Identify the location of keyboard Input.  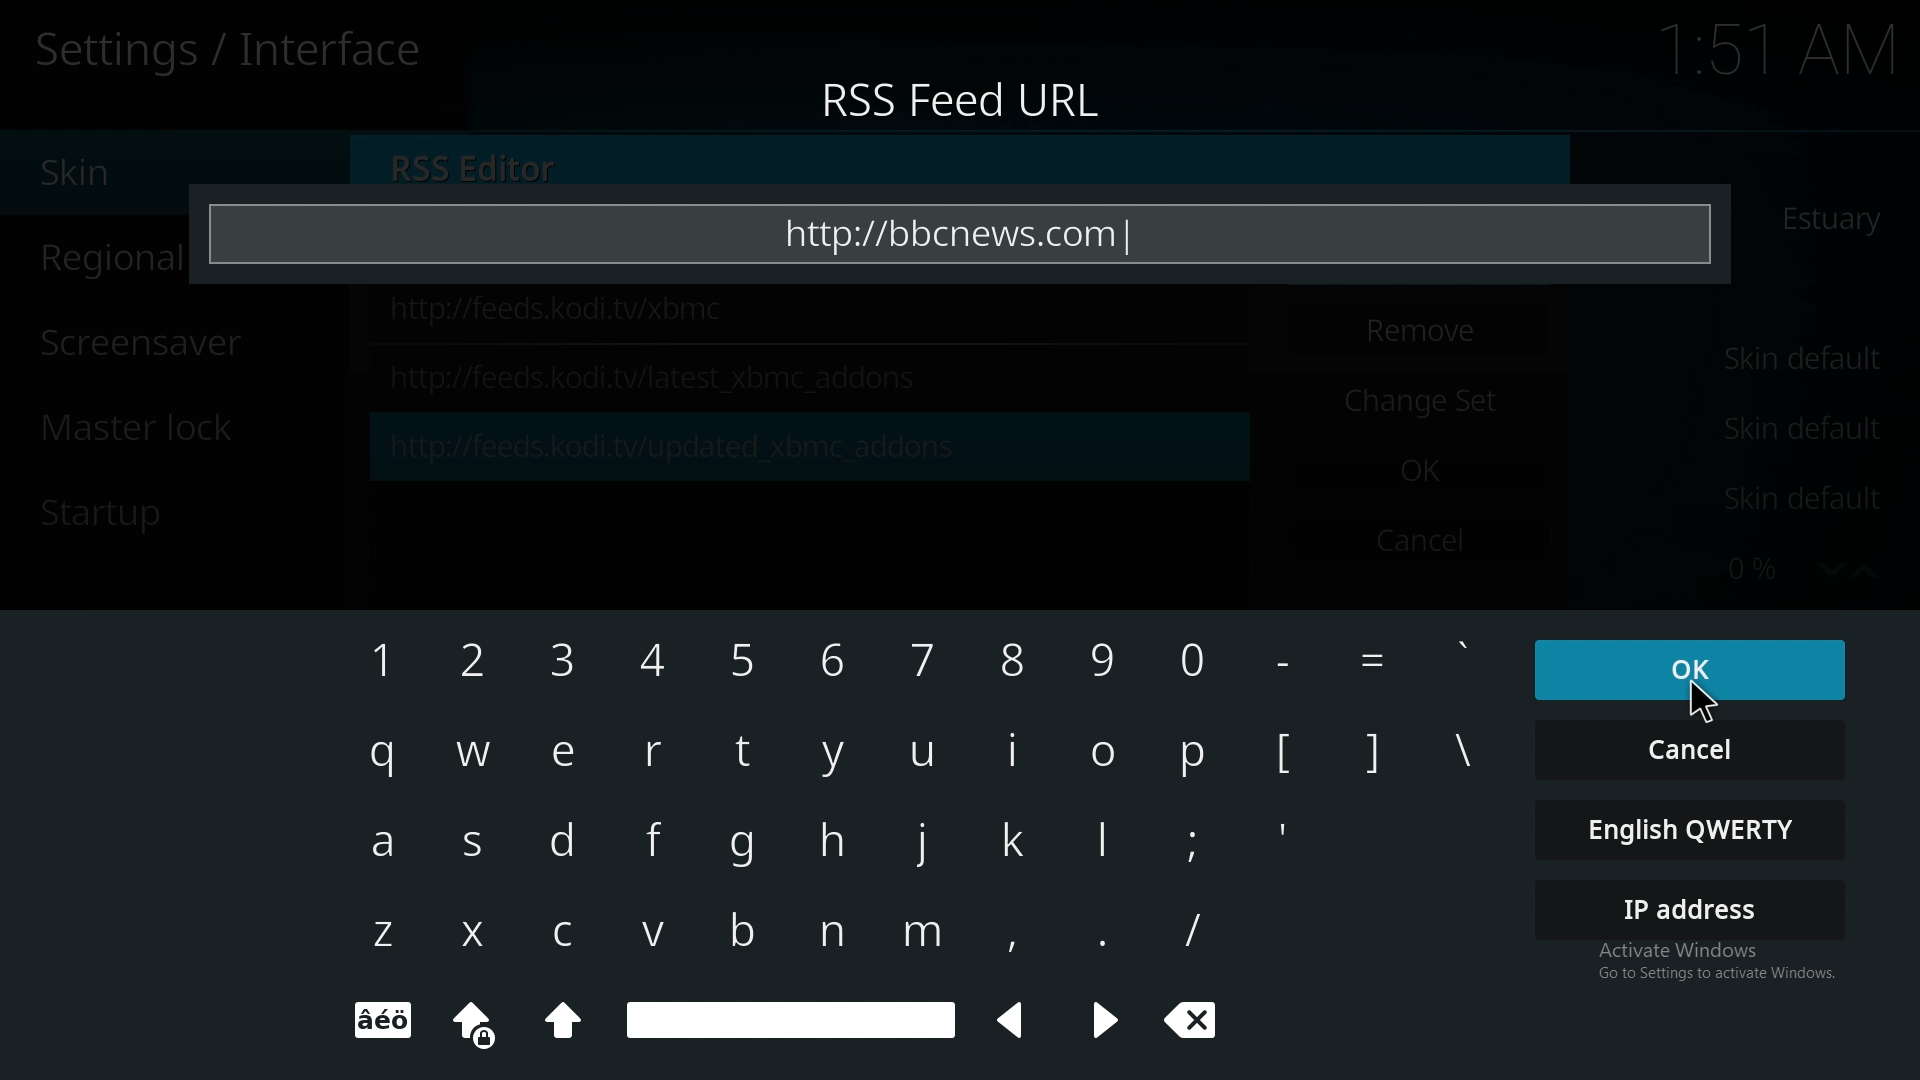
(834, 928).